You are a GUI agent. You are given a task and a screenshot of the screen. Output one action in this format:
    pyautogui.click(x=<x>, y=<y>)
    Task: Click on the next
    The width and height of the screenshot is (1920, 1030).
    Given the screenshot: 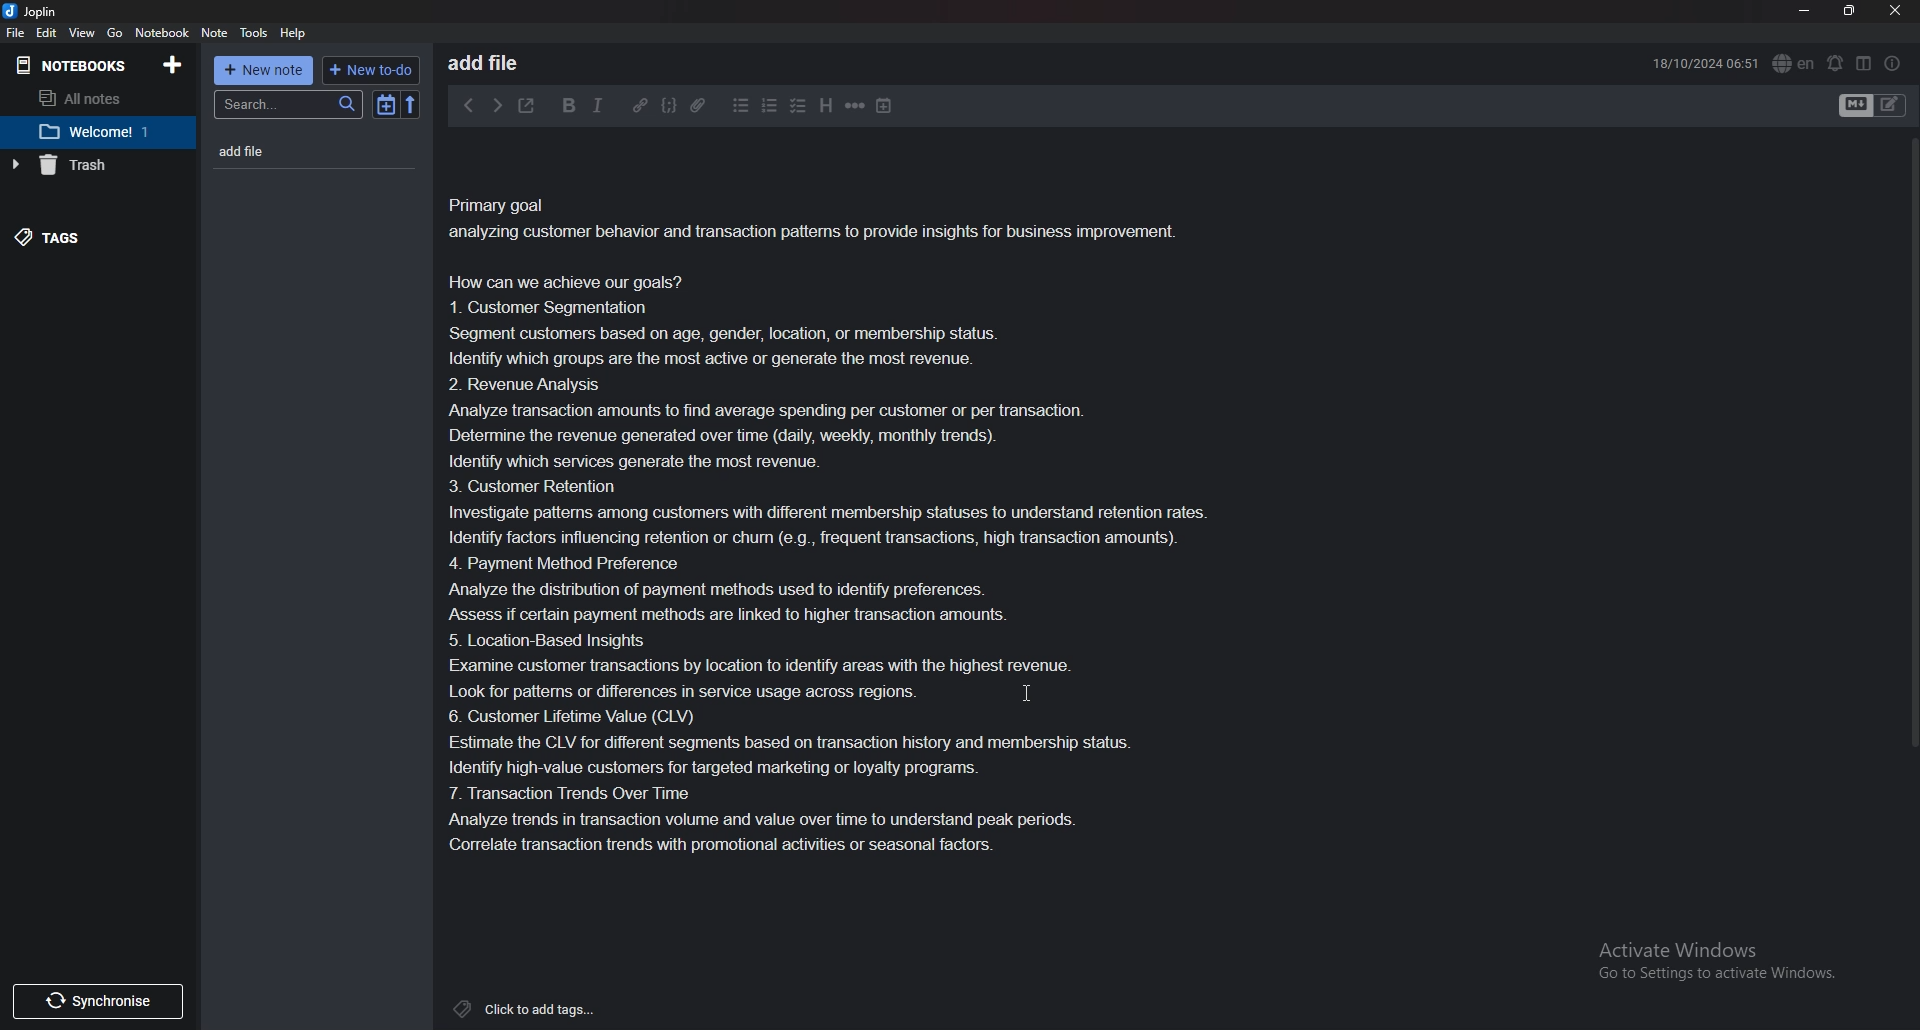 What is the action you would take?
    pyautogui.click(x=497, y=105)
    